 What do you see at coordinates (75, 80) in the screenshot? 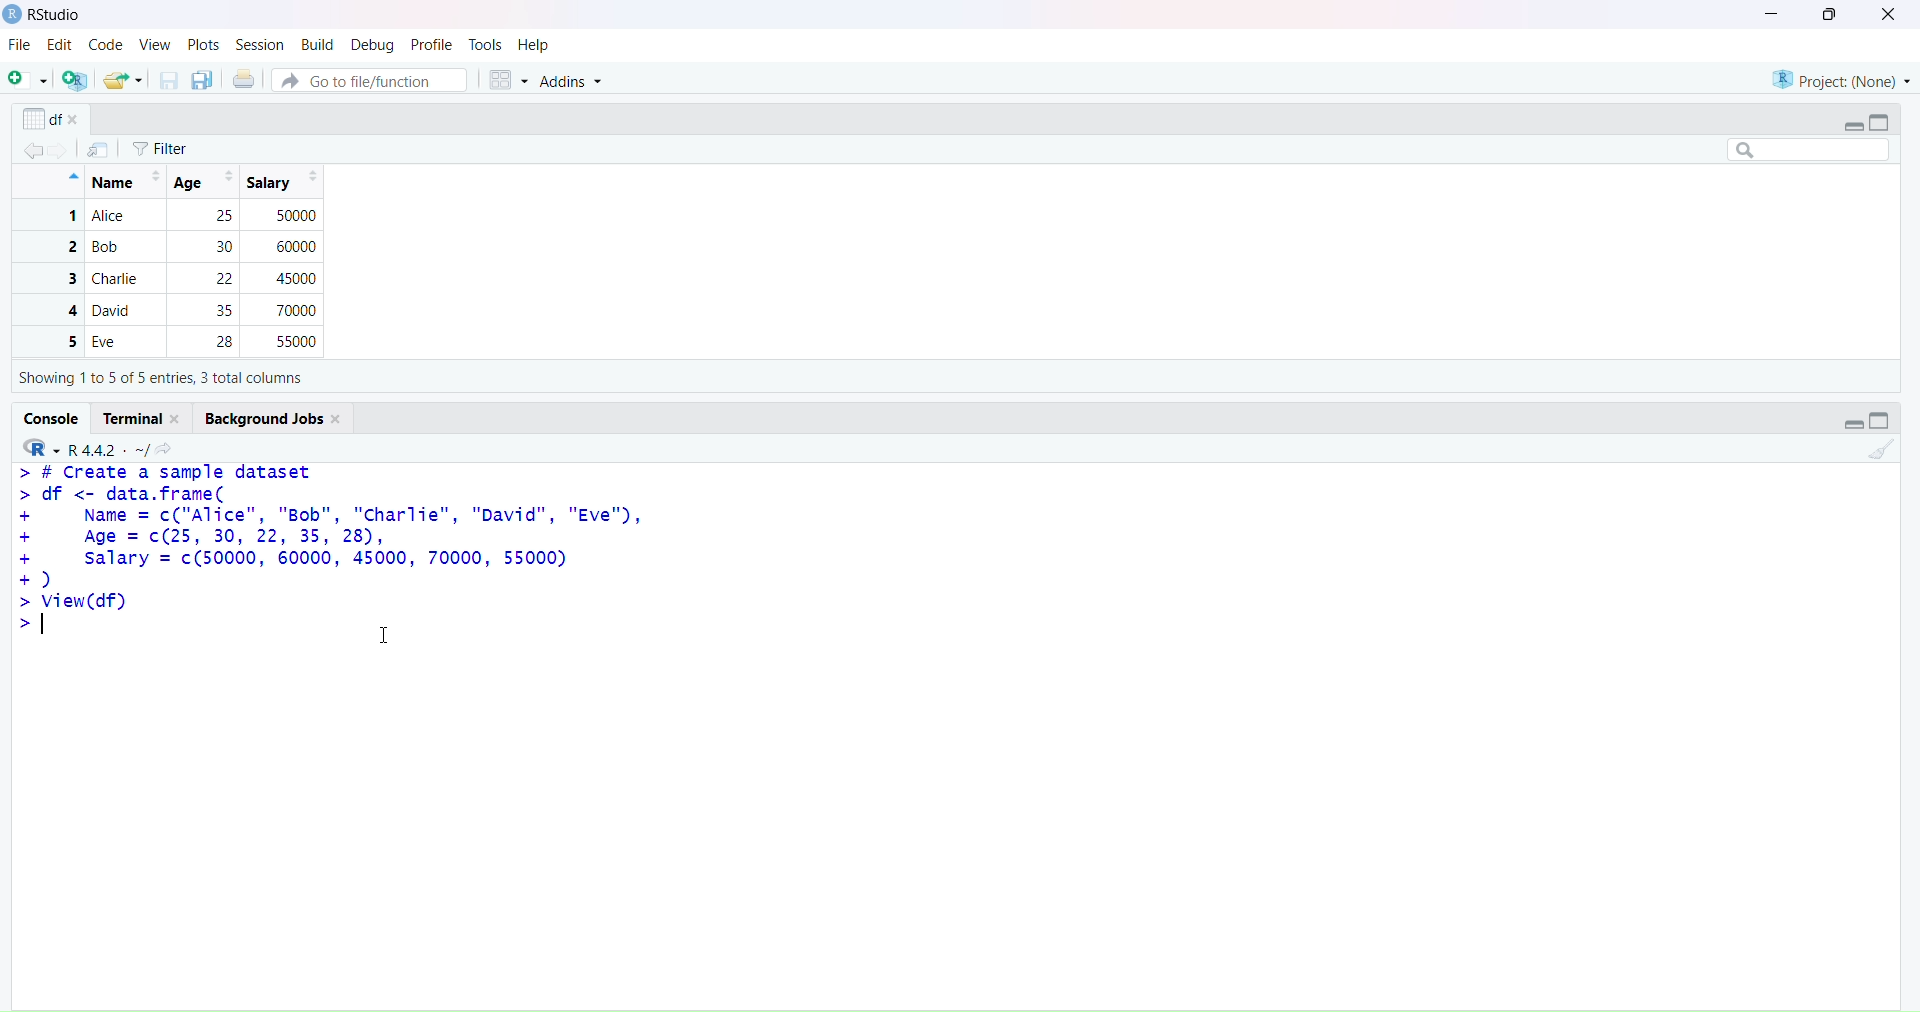
I see `create a project` at bounding box center [75, 80].